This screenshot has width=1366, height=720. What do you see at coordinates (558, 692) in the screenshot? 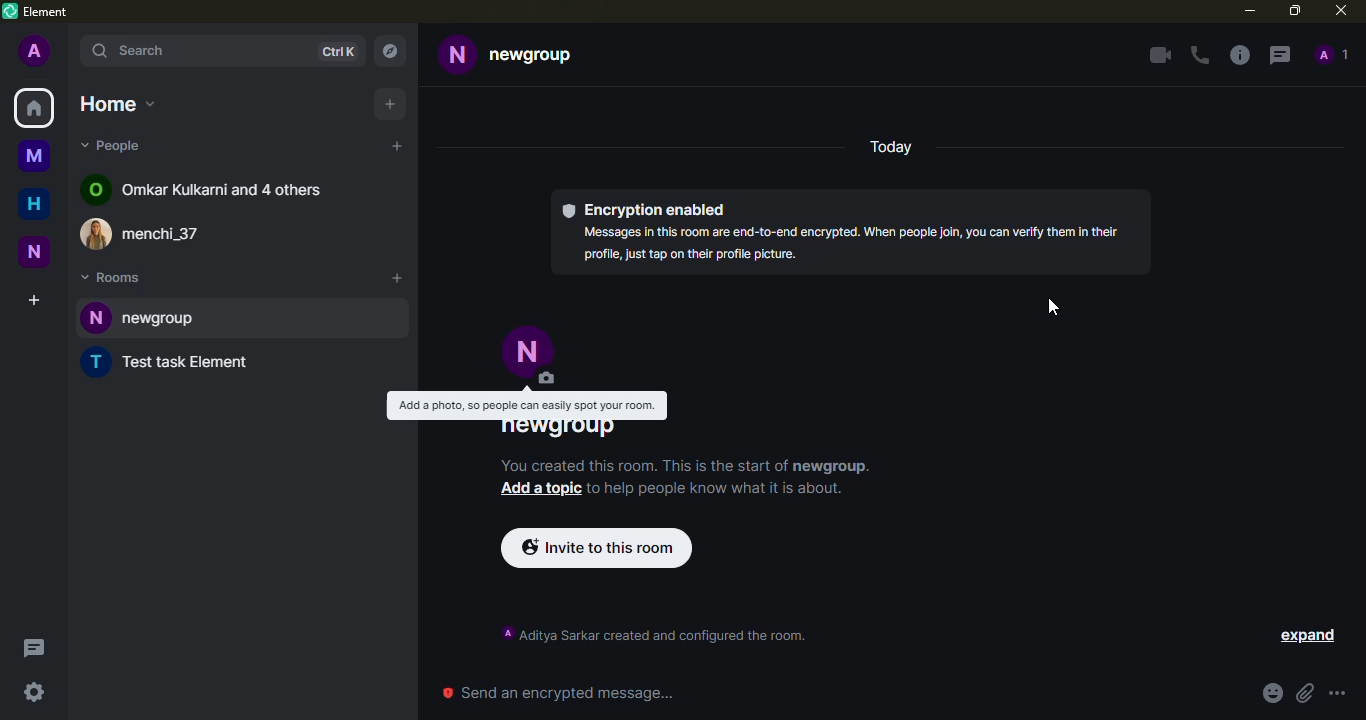
I see `Send an encrypted message...` at bounding box center [558, 692].